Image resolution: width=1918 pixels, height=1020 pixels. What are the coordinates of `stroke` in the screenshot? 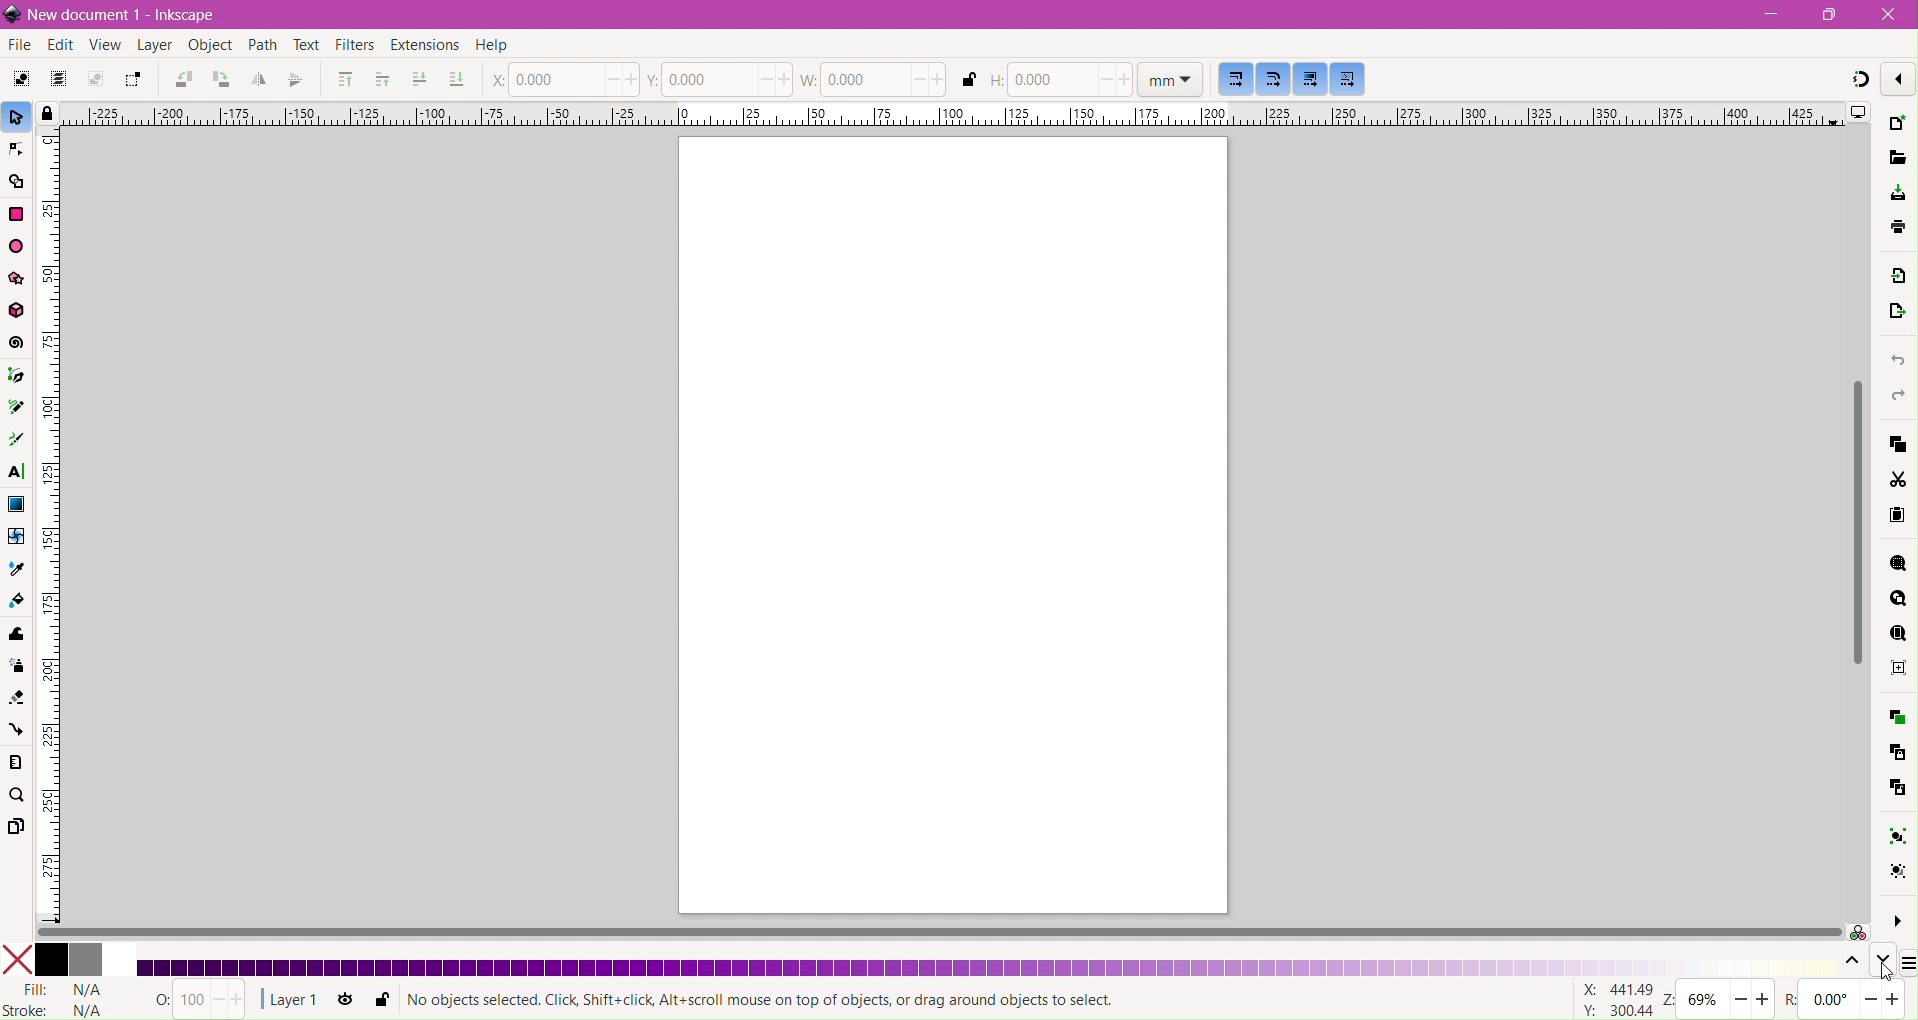 It's located at (62, 1009).